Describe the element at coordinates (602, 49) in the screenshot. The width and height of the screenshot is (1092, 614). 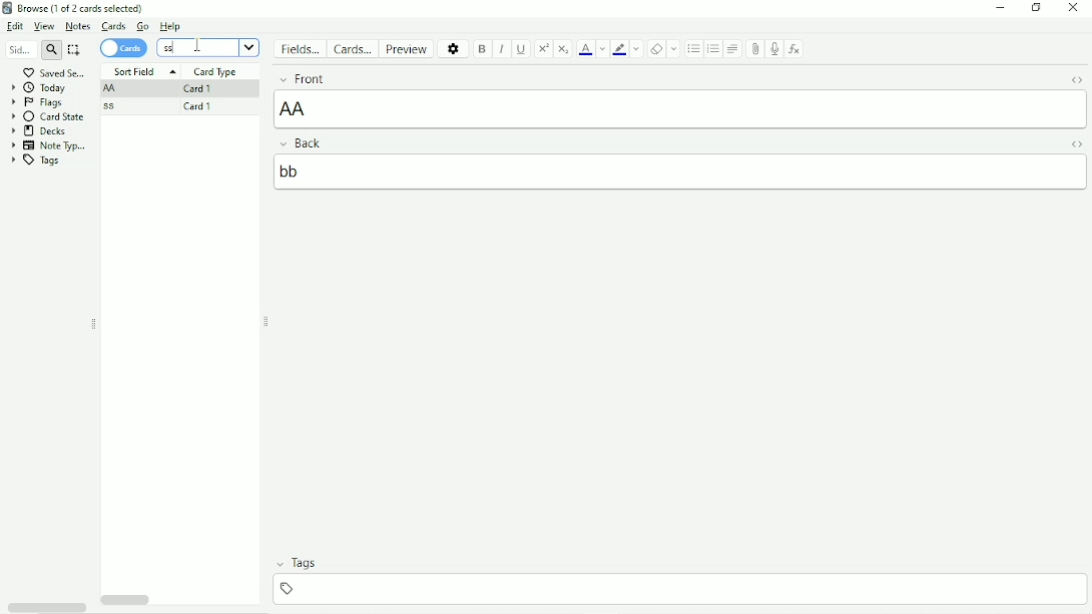
I see `Change color` at that location.